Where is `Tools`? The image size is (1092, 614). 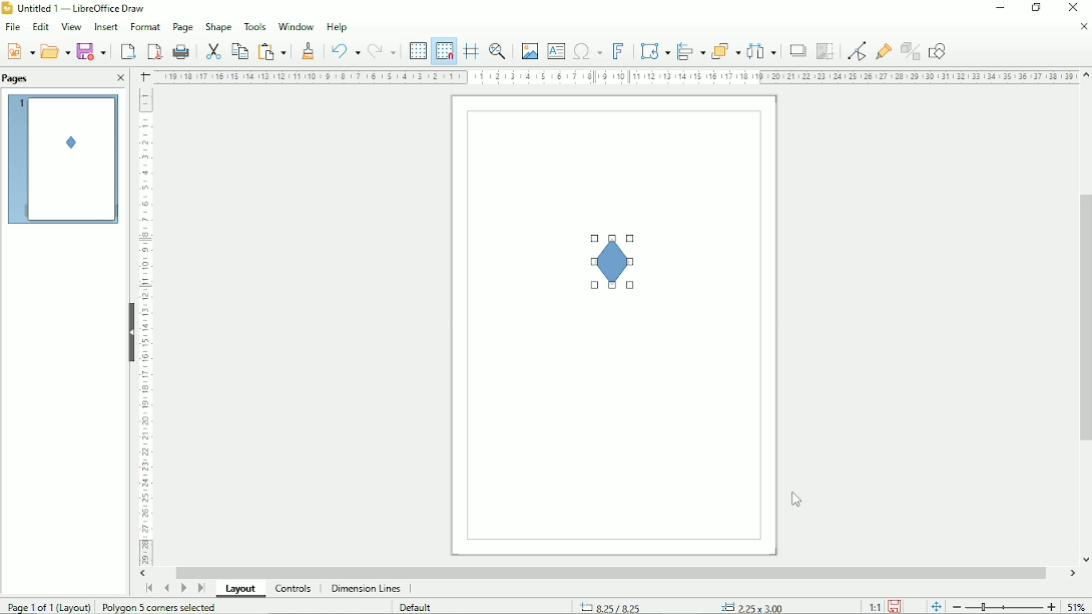
Tools is located at coordinates (254, 26).